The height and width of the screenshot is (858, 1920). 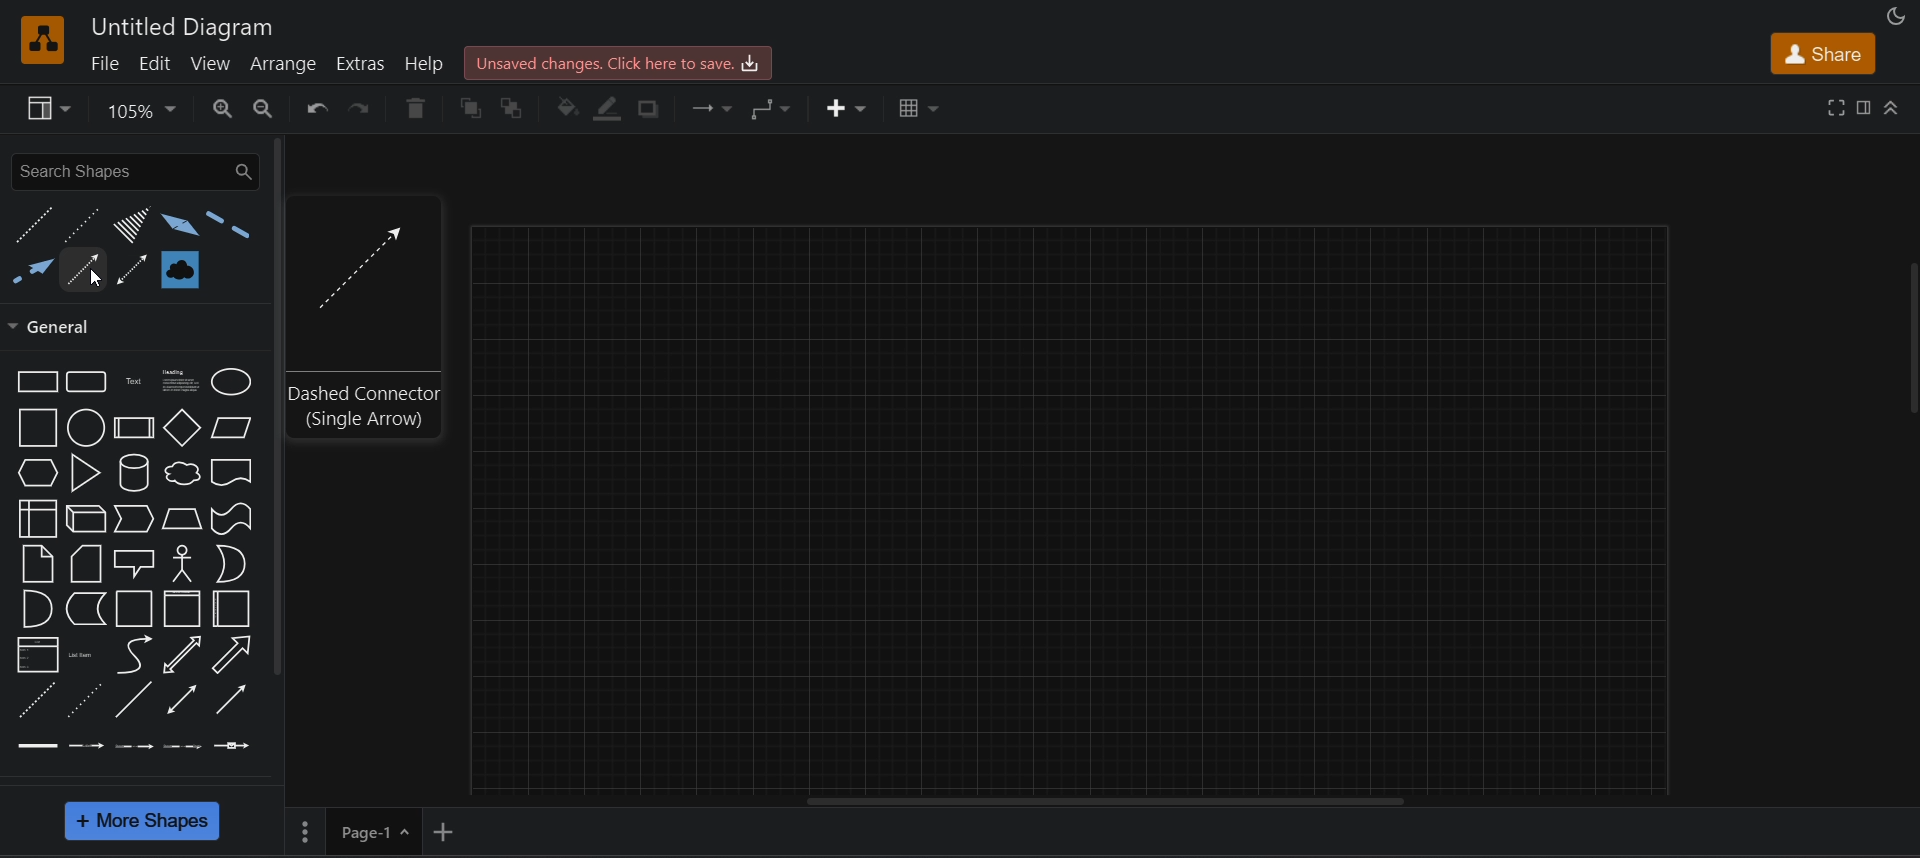 I want to click on diamond, so click(x=182, y=428).